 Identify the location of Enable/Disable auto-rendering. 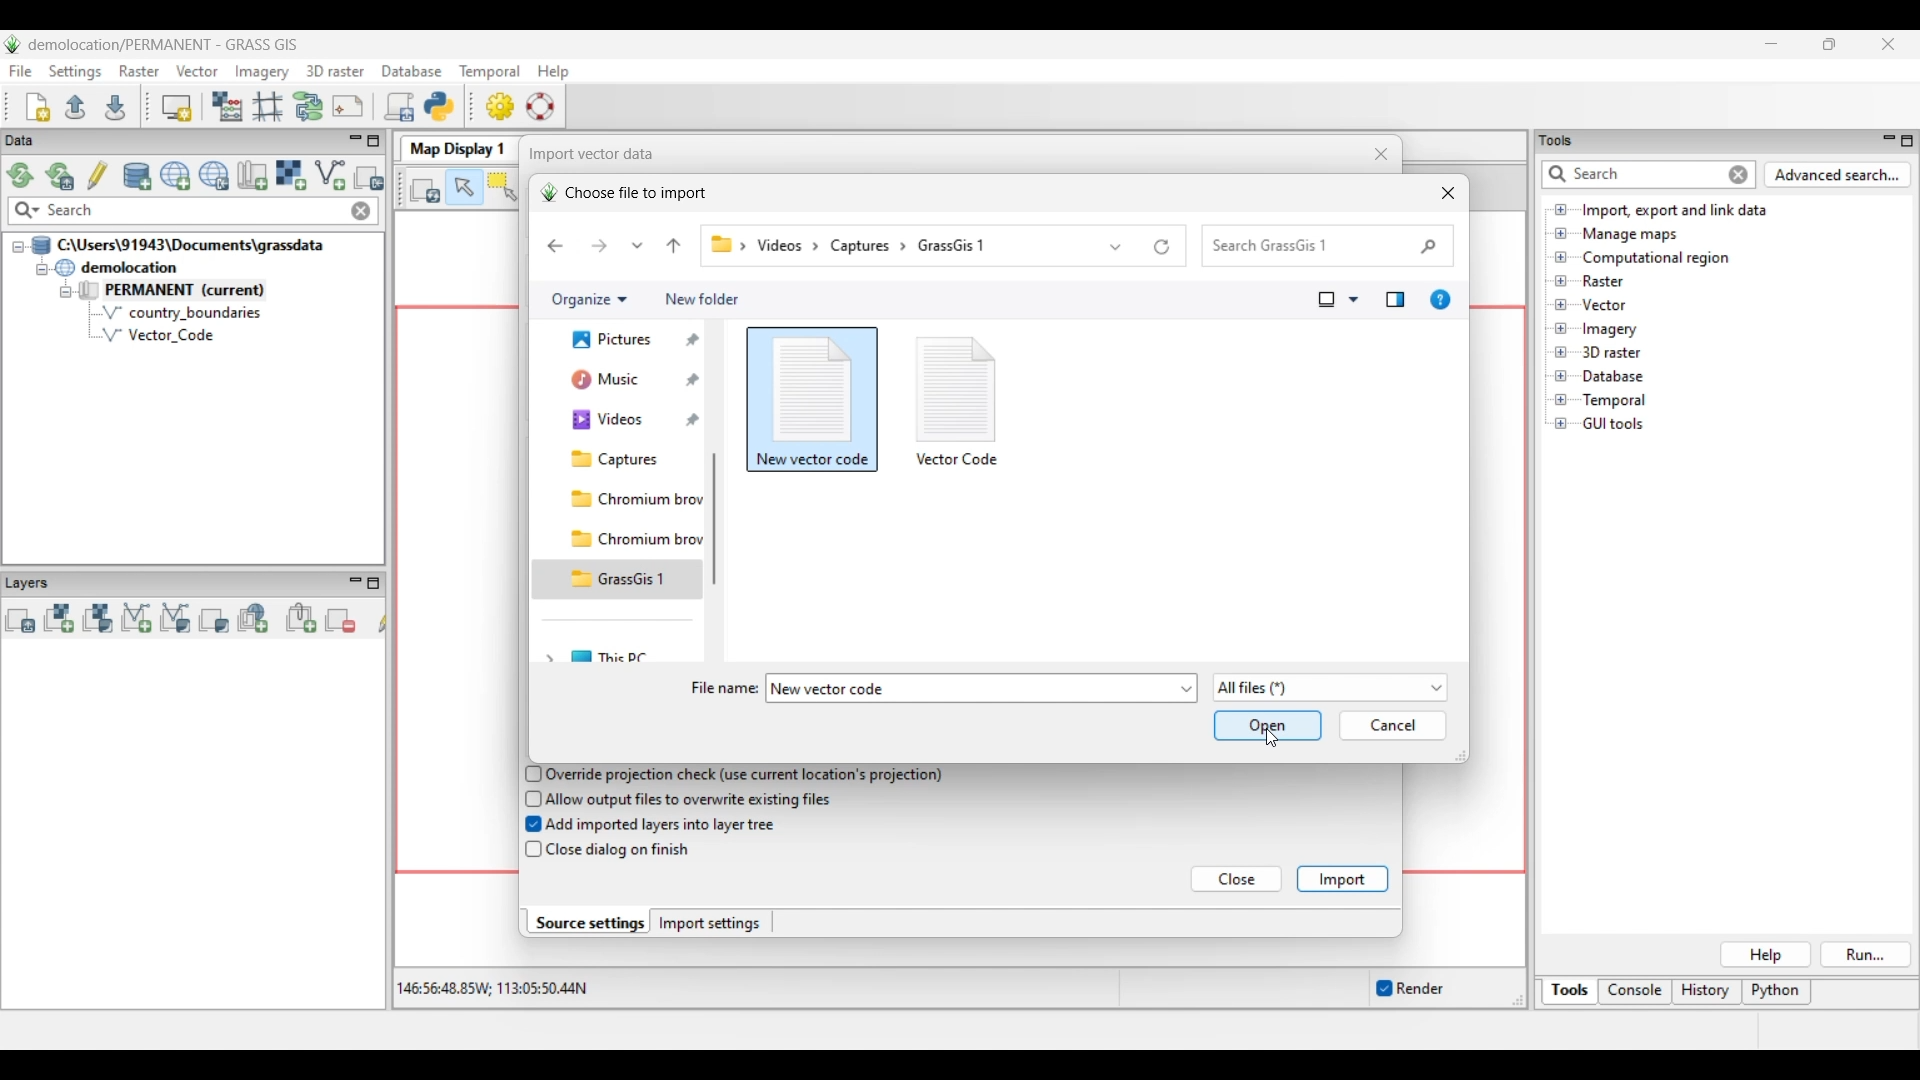
(1409, 989).